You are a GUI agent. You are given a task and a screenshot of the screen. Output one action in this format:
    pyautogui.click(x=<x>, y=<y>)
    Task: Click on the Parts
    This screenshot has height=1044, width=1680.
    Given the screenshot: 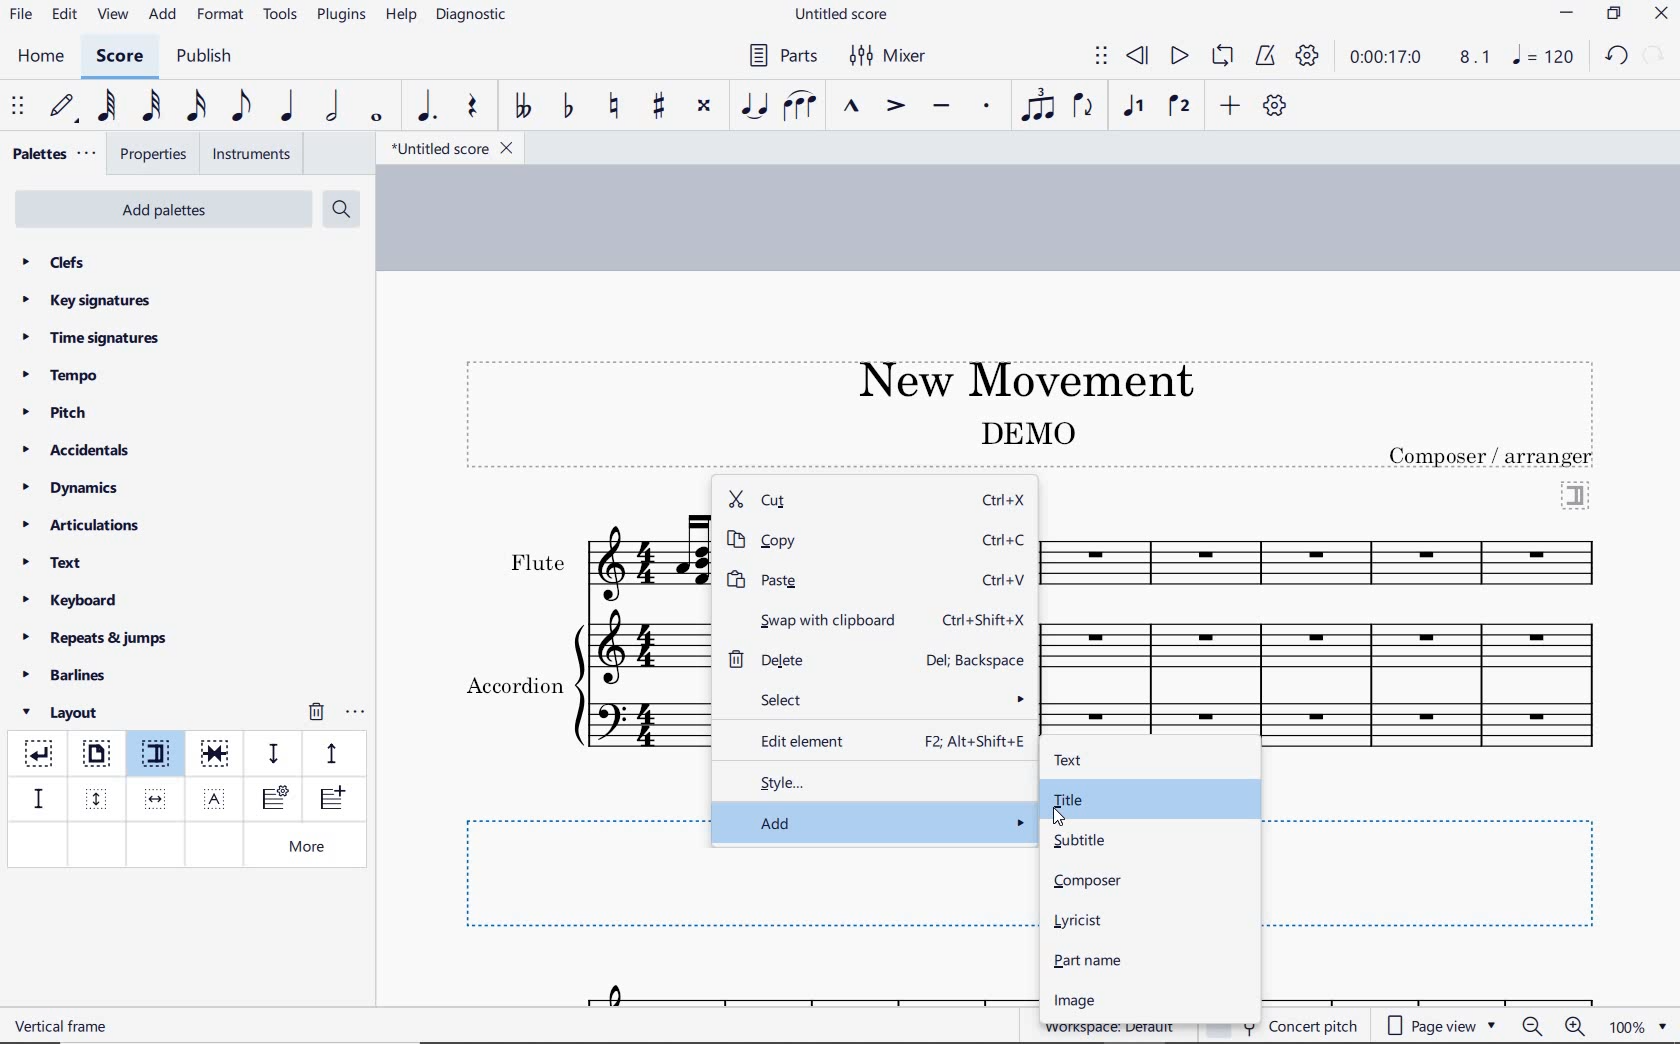 What is the action you would take?
    pyautogui.click(x=779, y=56)
    